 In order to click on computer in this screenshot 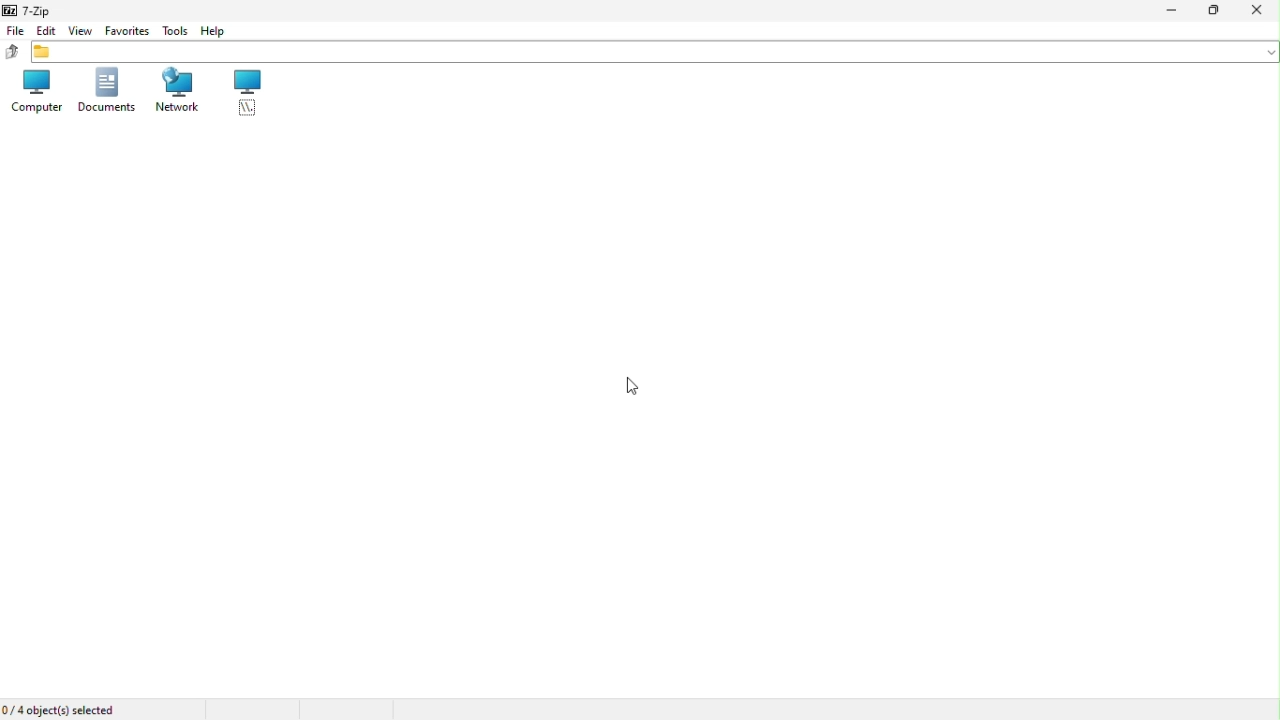, I will do `click(35, 92)`.